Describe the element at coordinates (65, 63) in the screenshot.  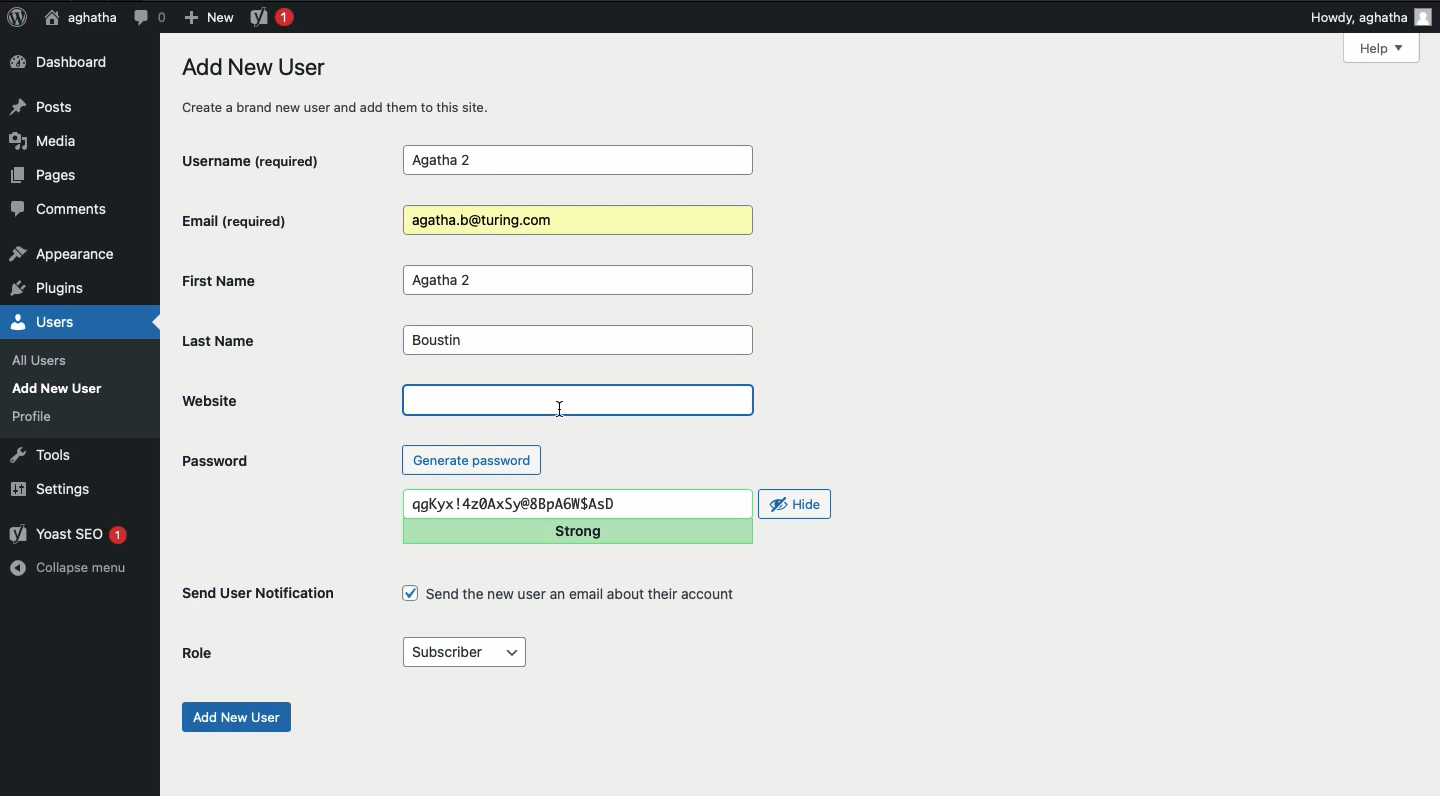
I see `Dashboard` at that location.